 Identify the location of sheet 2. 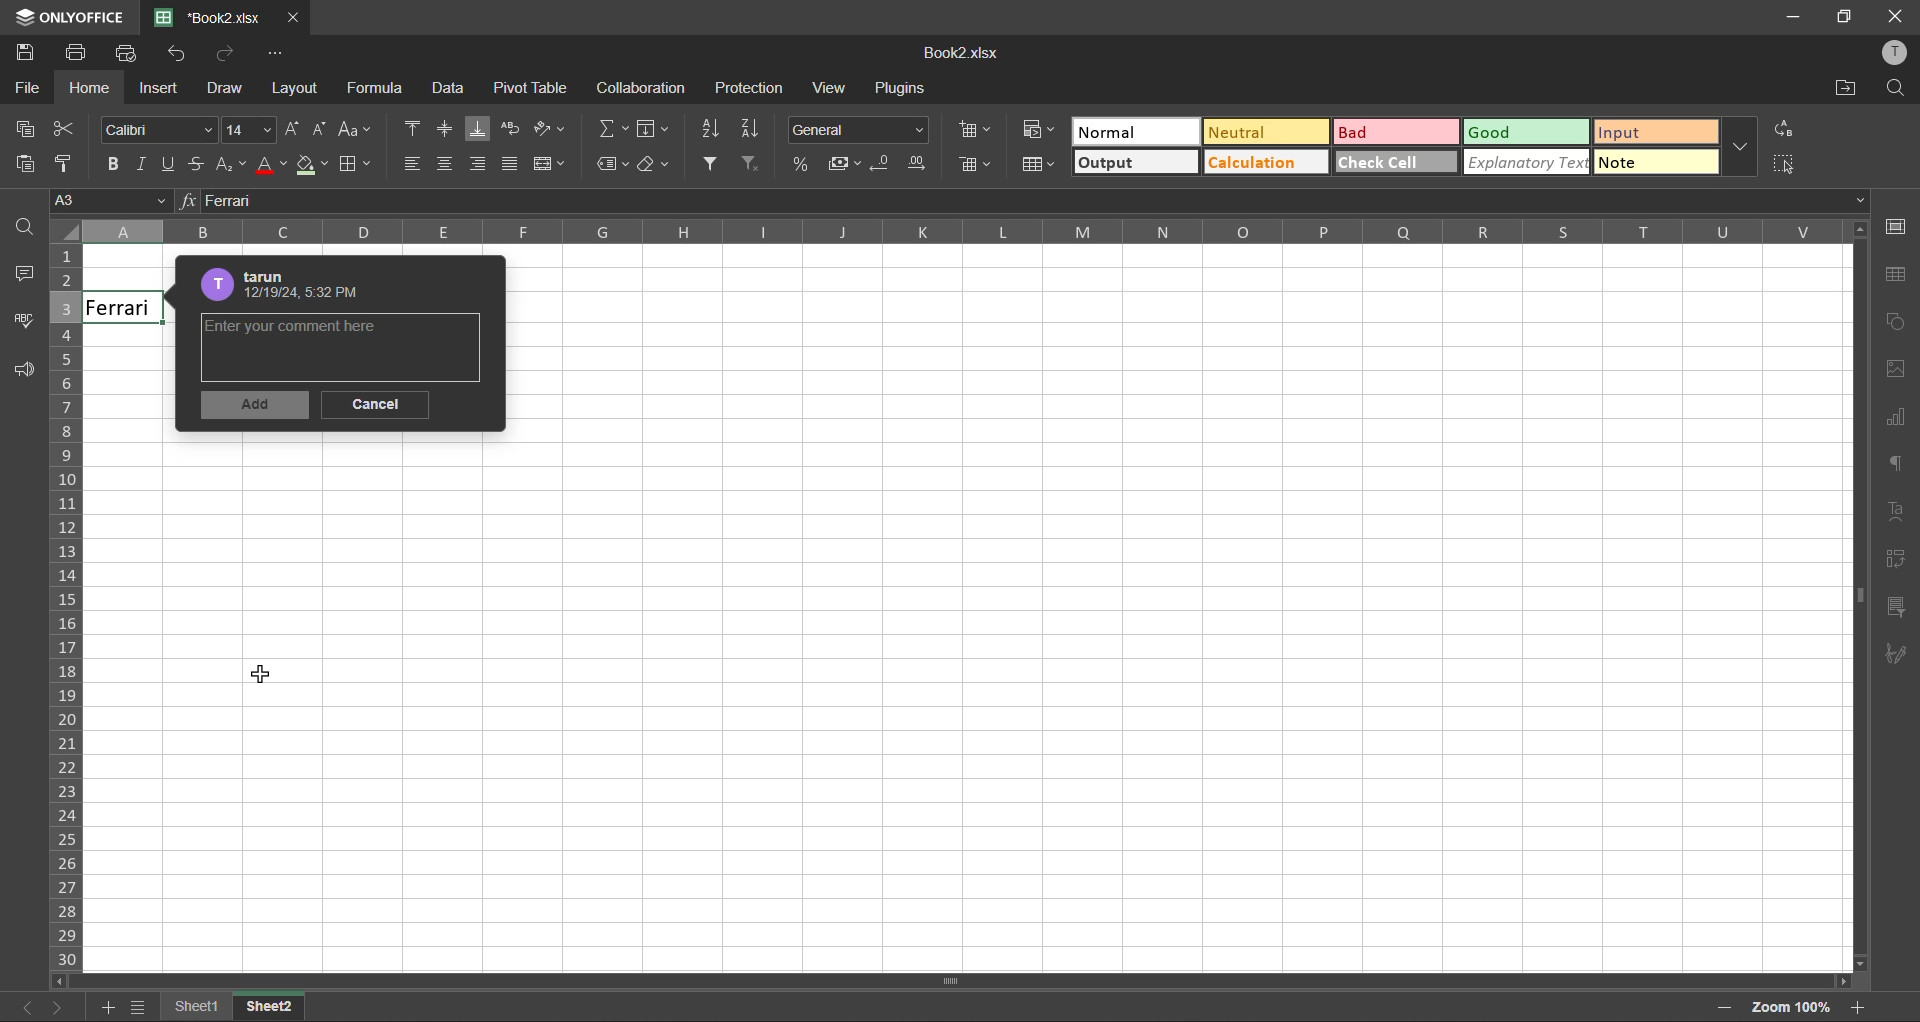
(273, 1007).